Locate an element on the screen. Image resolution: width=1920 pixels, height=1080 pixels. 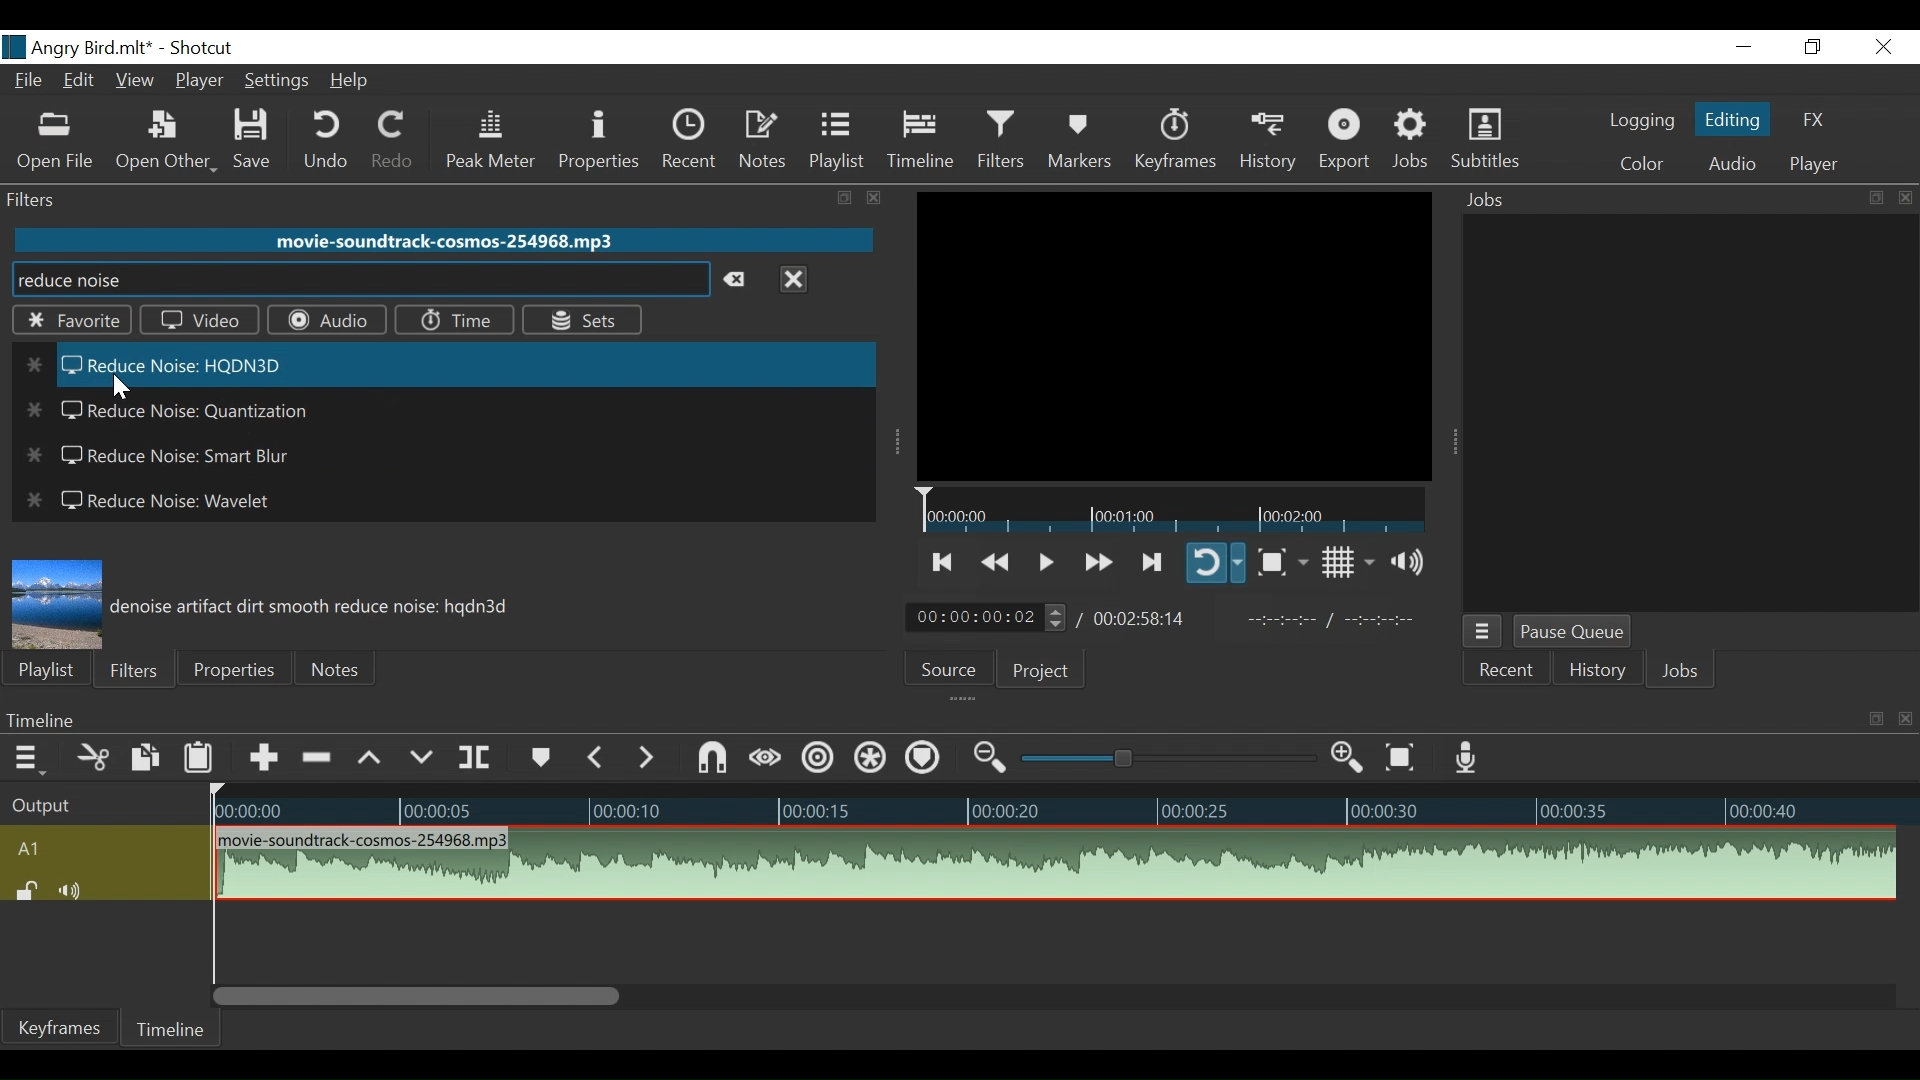
Audio track clip is located at coordinates (1054, 864).